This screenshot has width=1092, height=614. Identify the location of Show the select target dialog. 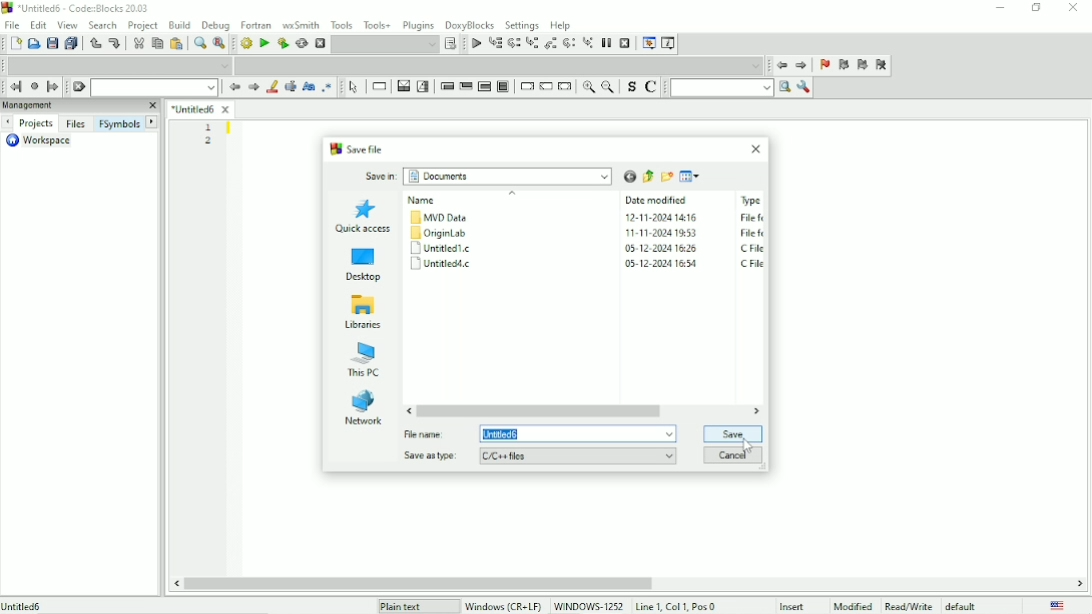
(451, 43).